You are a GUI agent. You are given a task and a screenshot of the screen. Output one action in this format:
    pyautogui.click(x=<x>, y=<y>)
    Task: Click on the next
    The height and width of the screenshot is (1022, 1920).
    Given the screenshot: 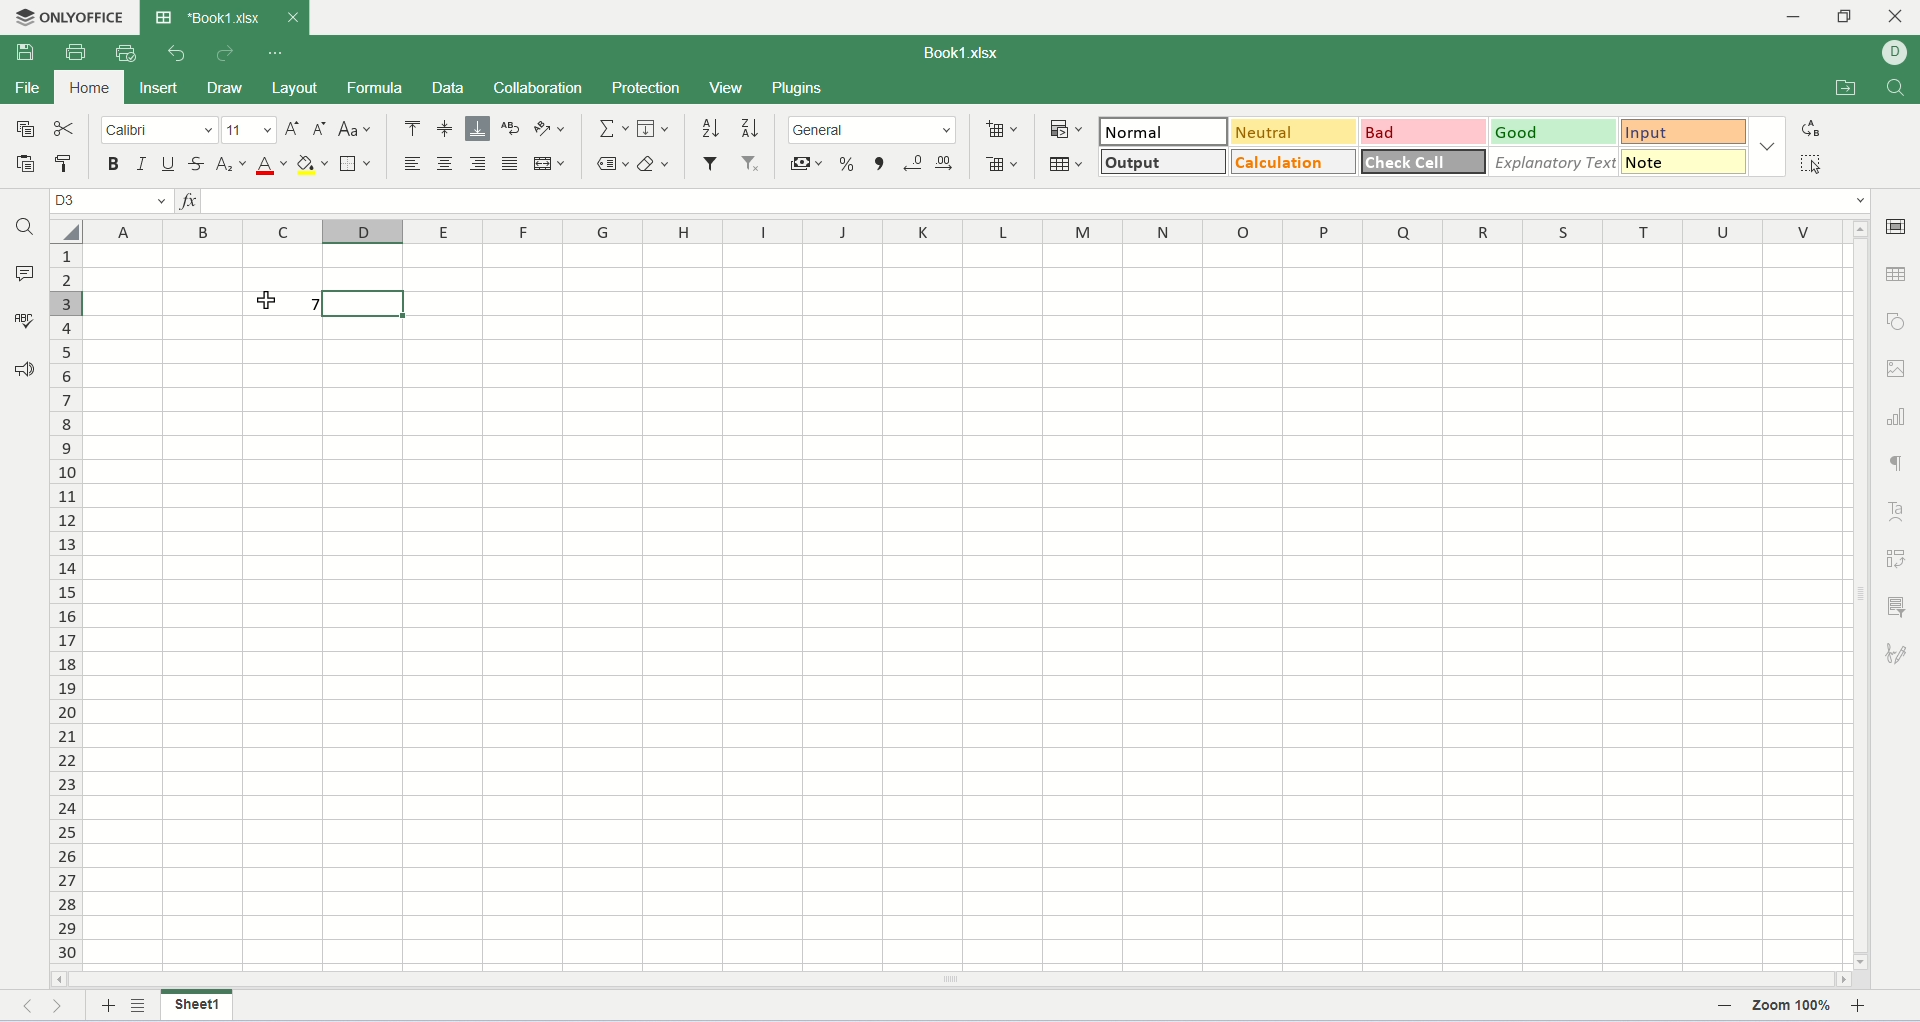 What is the action you would take?
    pyautogui.click(x=57, y=1004)
    